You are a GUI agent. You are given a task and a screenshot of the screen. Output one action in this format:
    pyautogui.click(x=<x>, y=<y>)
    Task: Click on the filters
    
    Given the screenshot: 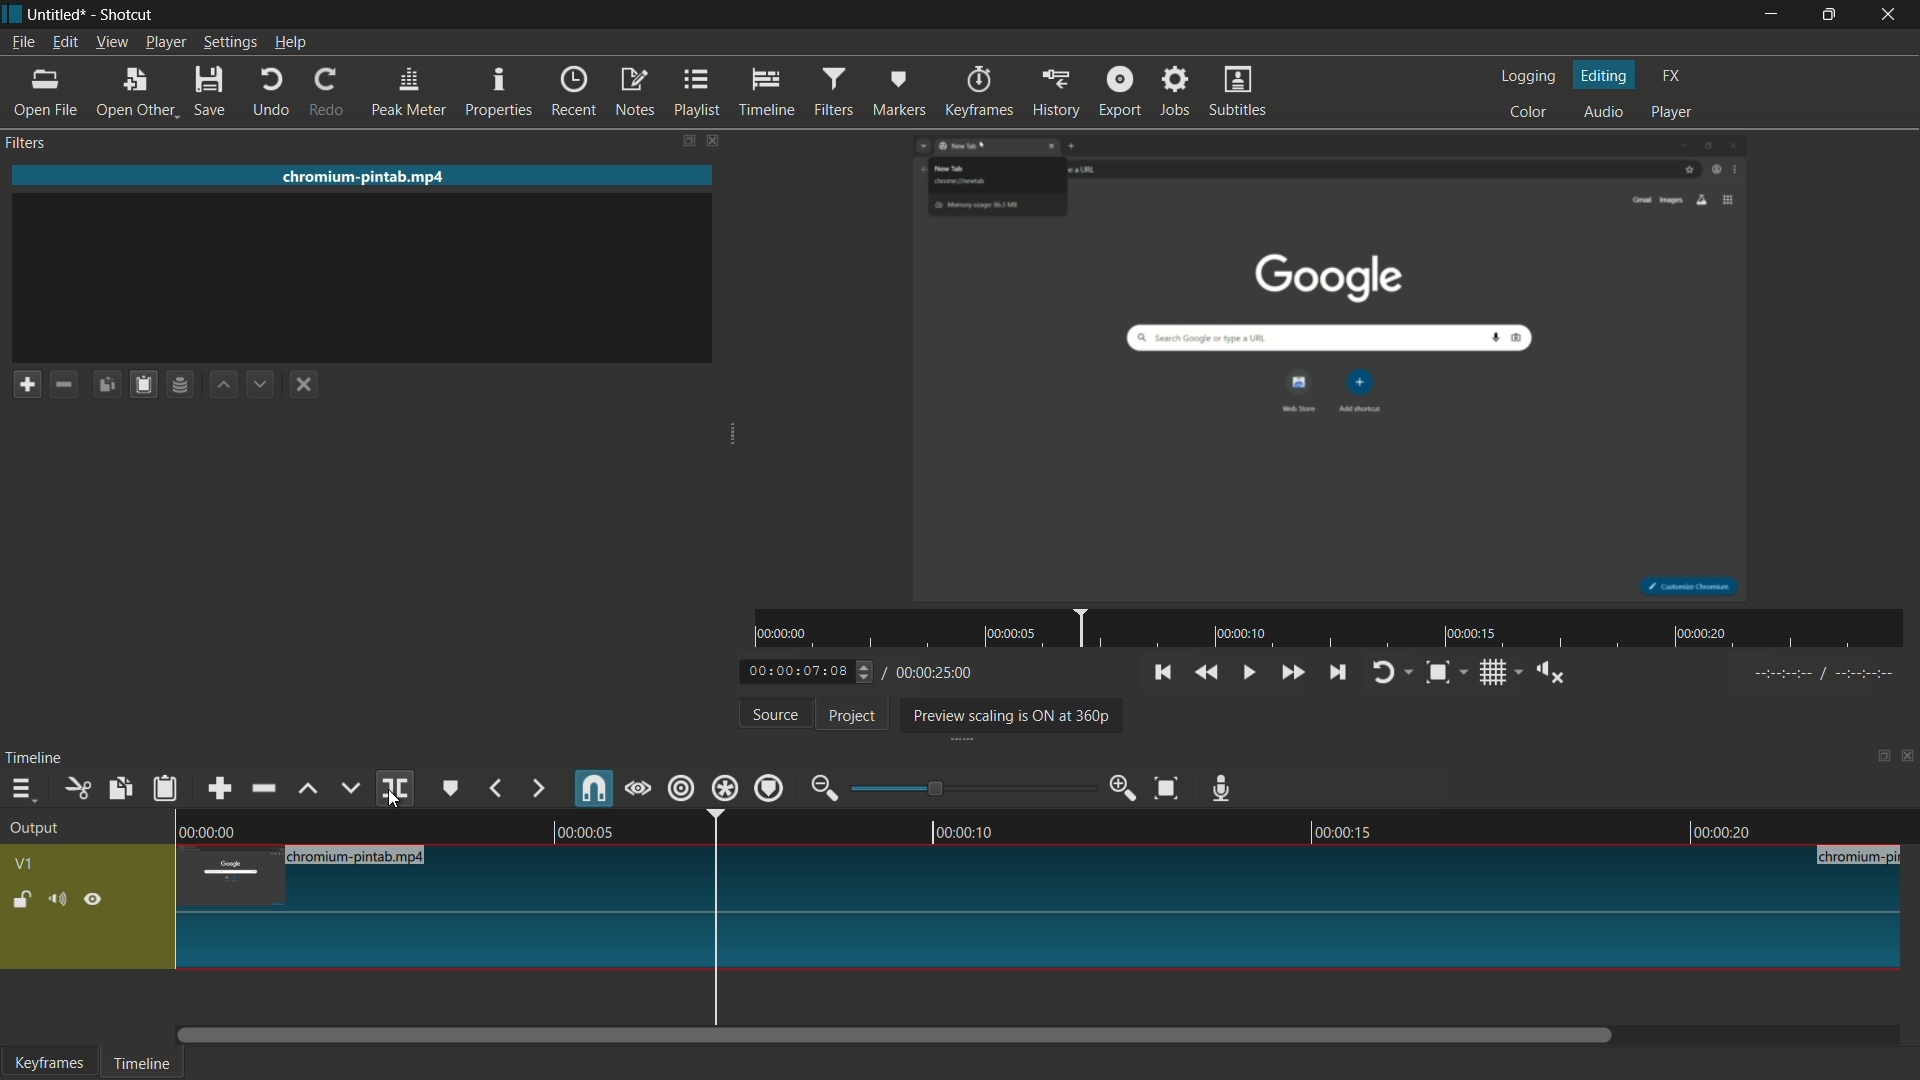 What is the action you would take?
    pyautogui.click(x=831, y=93)
    